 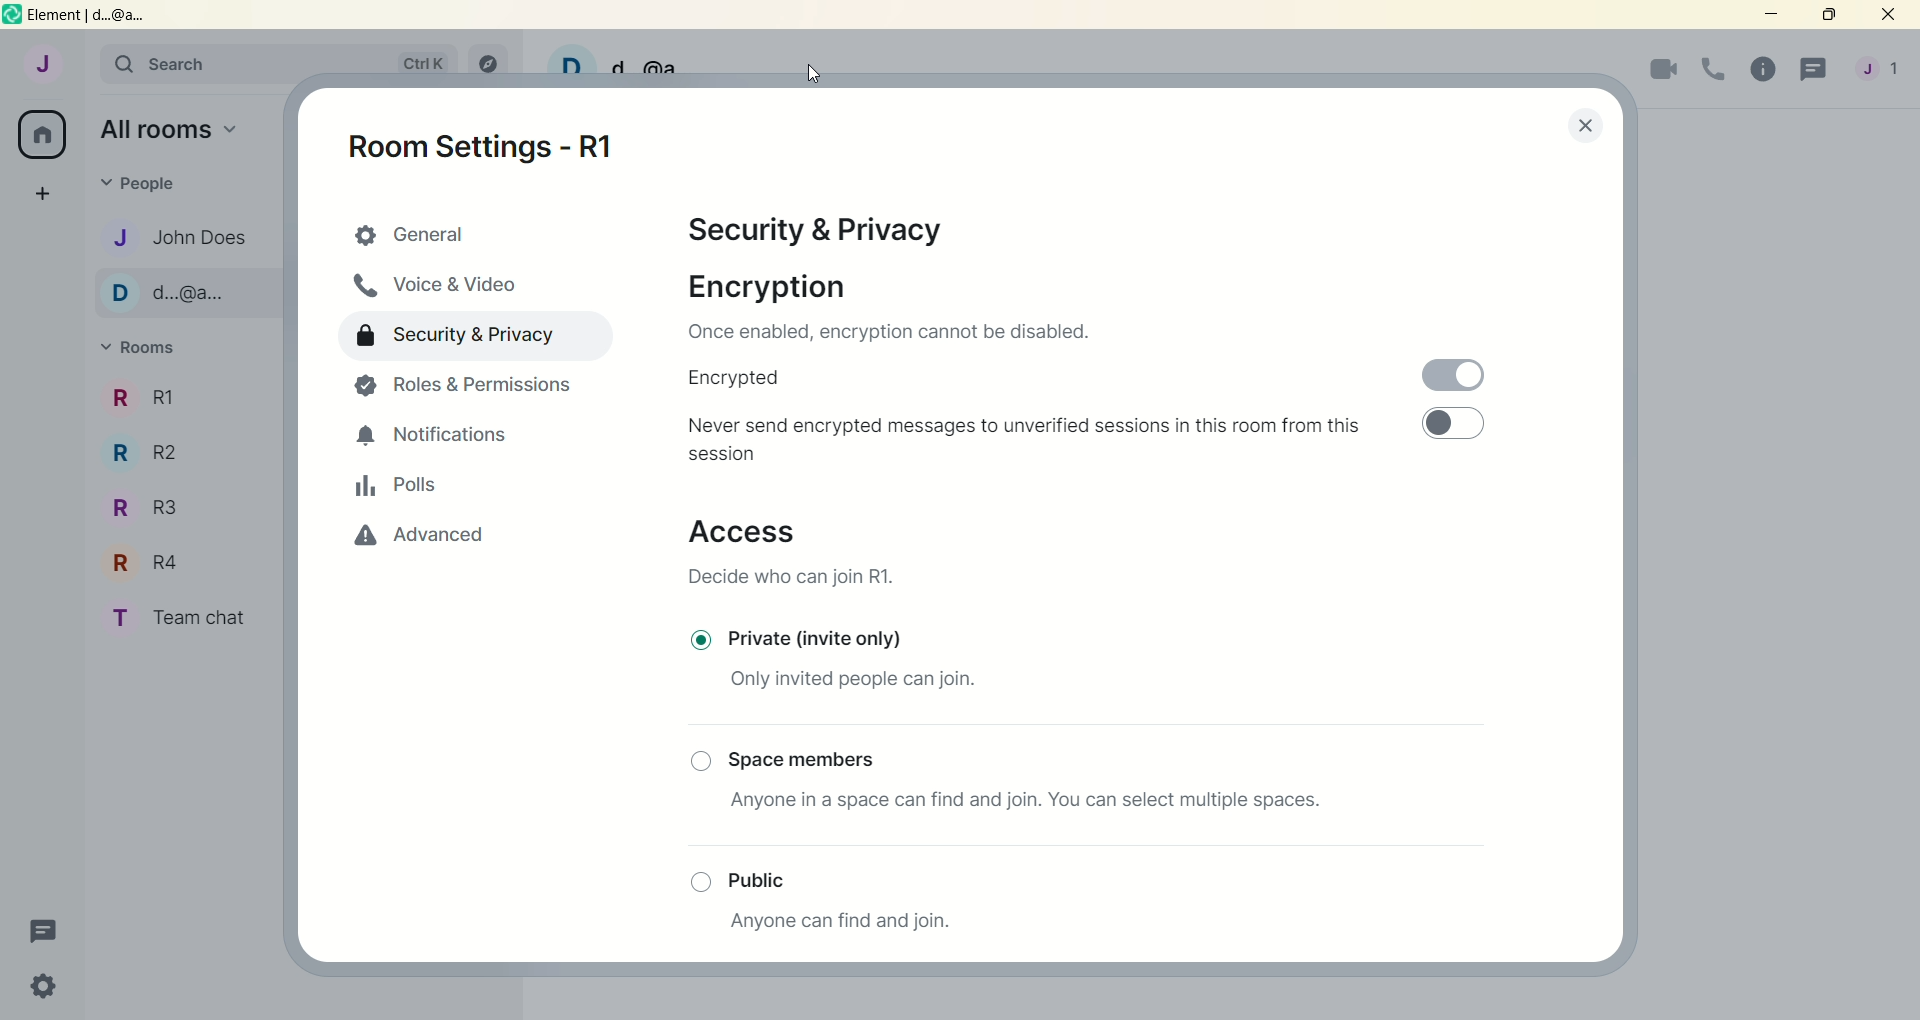 I want to click on video call, so click(x=1665, y=72).